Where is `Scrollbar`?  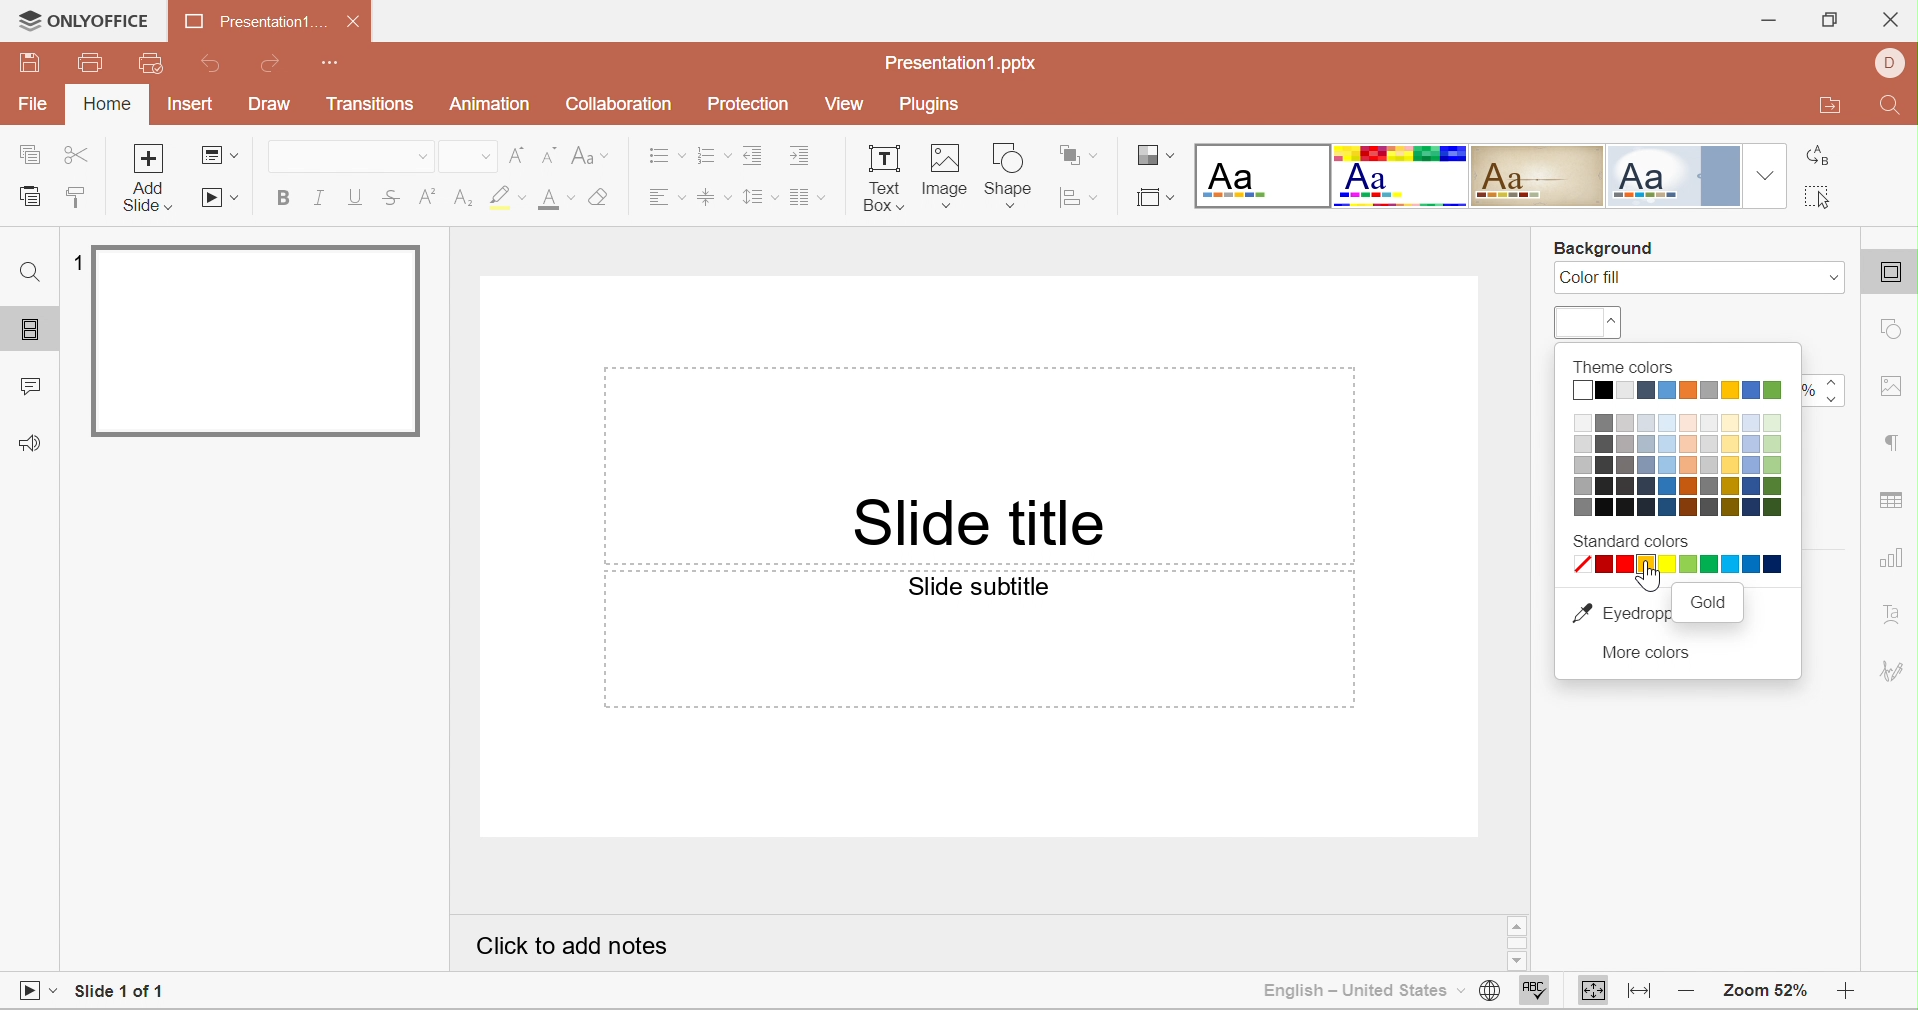
Scrollbar is located at coordinates (1514, 941).